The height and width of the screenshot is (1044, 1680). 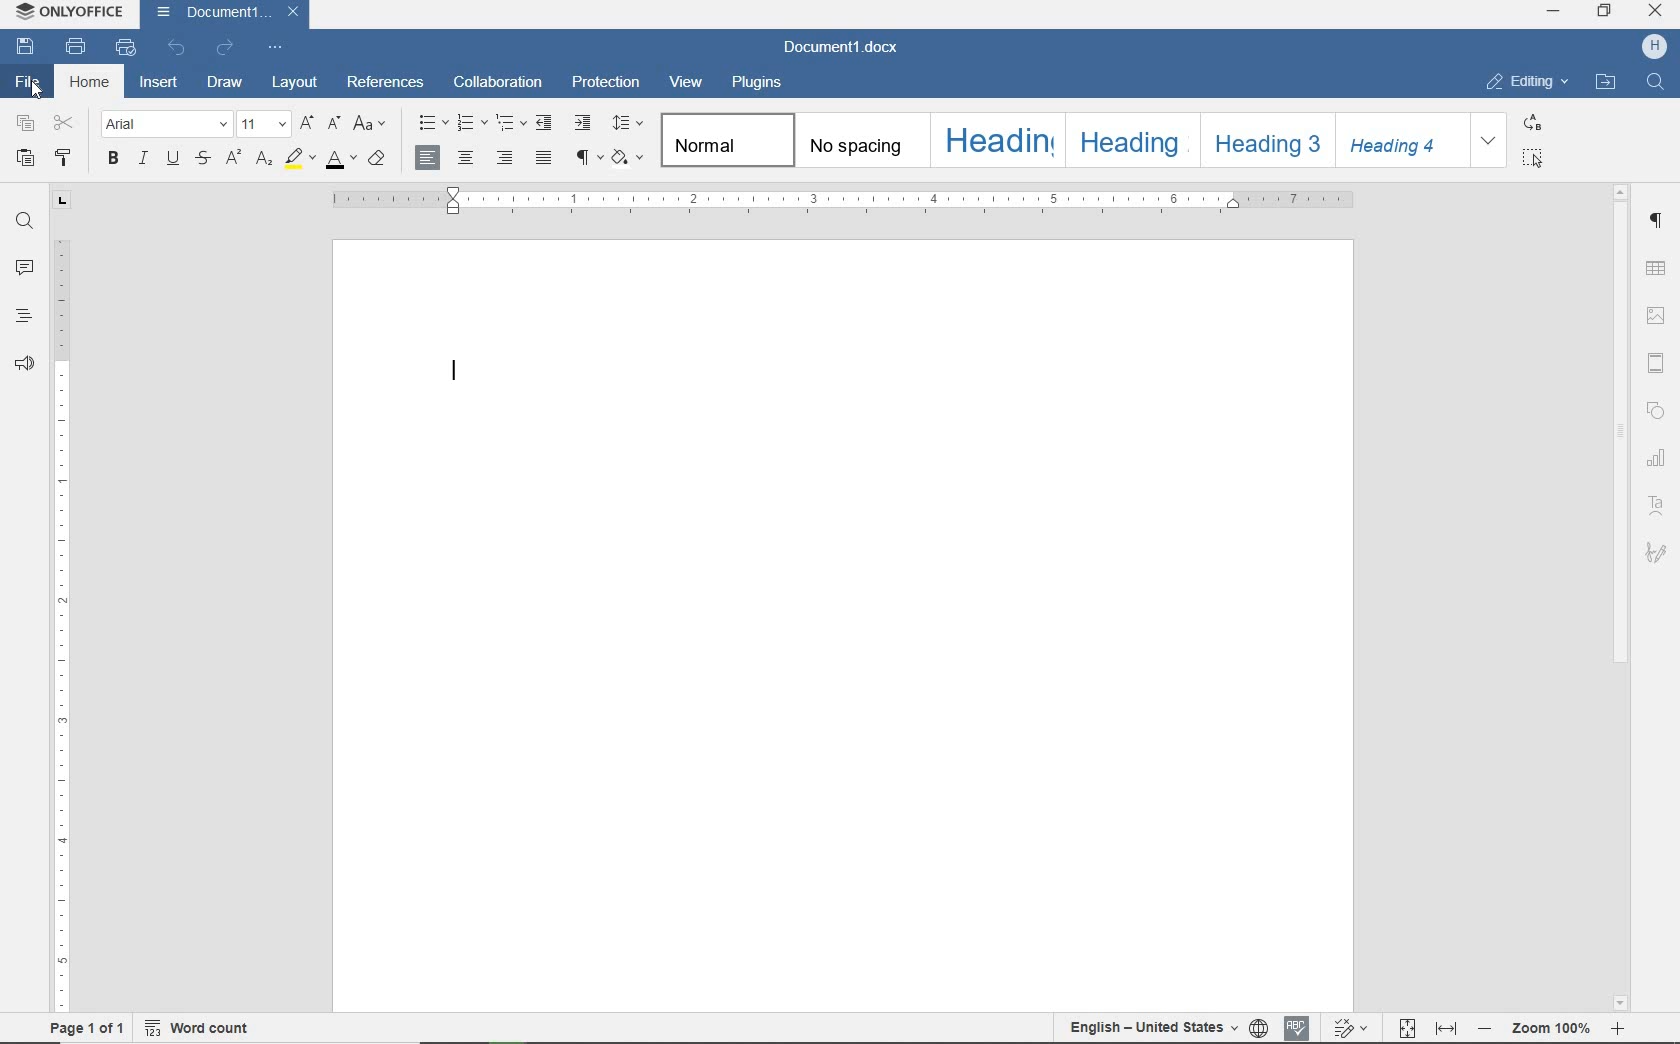 What do you see at coordinates (26, 124) in the screenshot?
I see `copy` at bounding box center [26, 124].